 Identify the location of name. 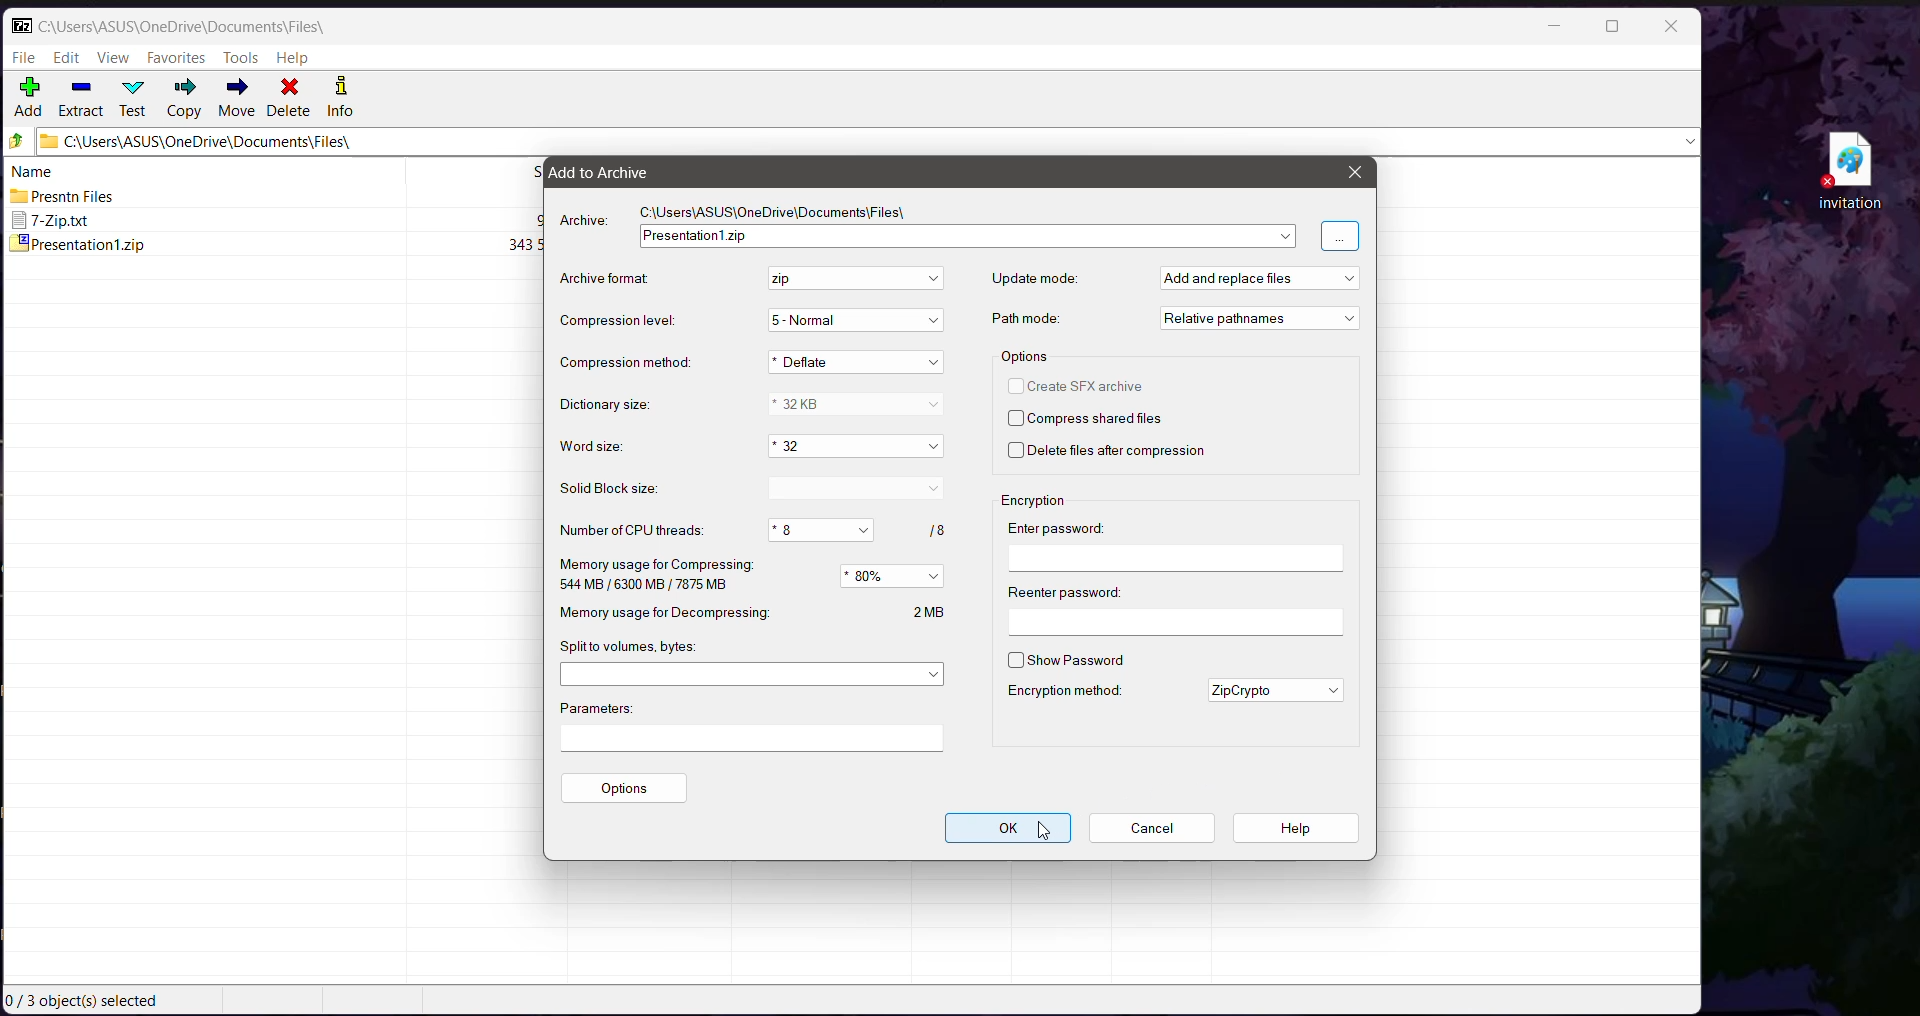
(33, 170).